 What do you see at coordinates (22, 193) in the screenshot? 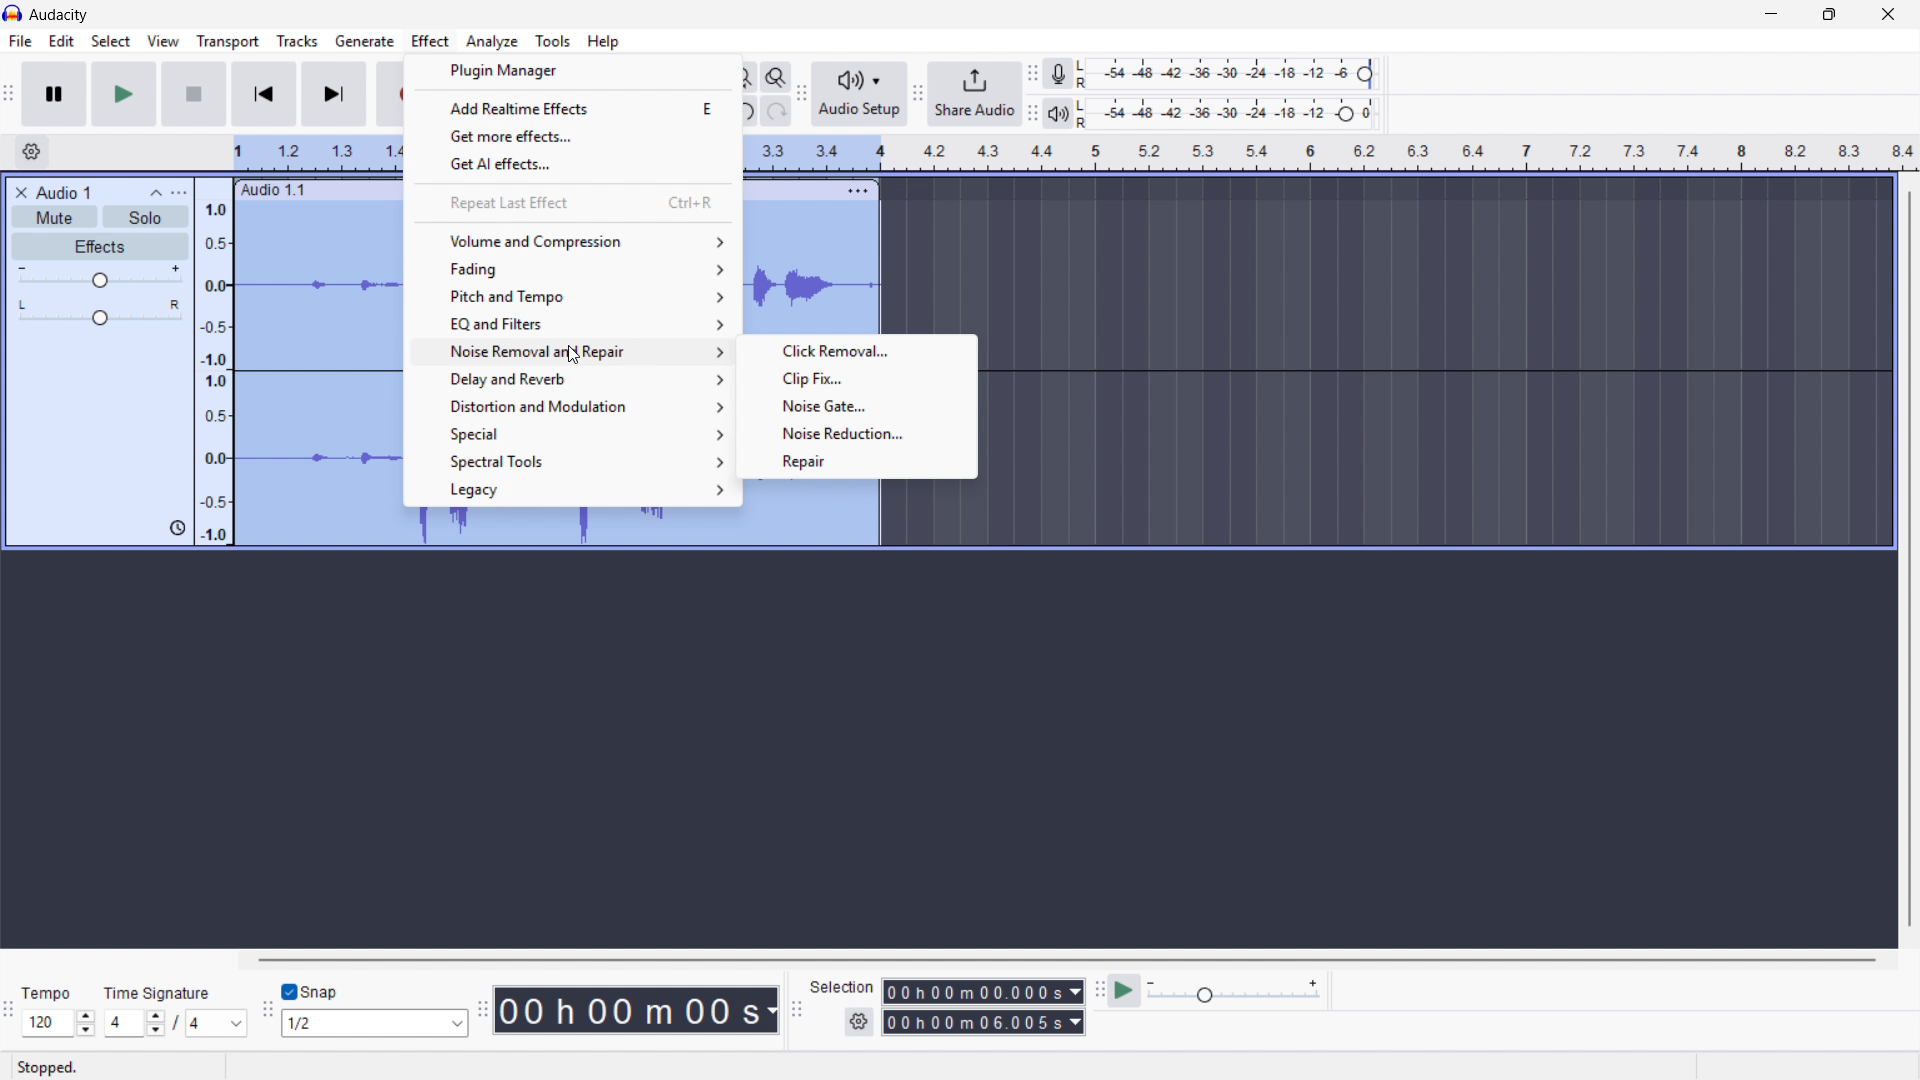
I see `Remove track ` at bounding box center [22, 193].